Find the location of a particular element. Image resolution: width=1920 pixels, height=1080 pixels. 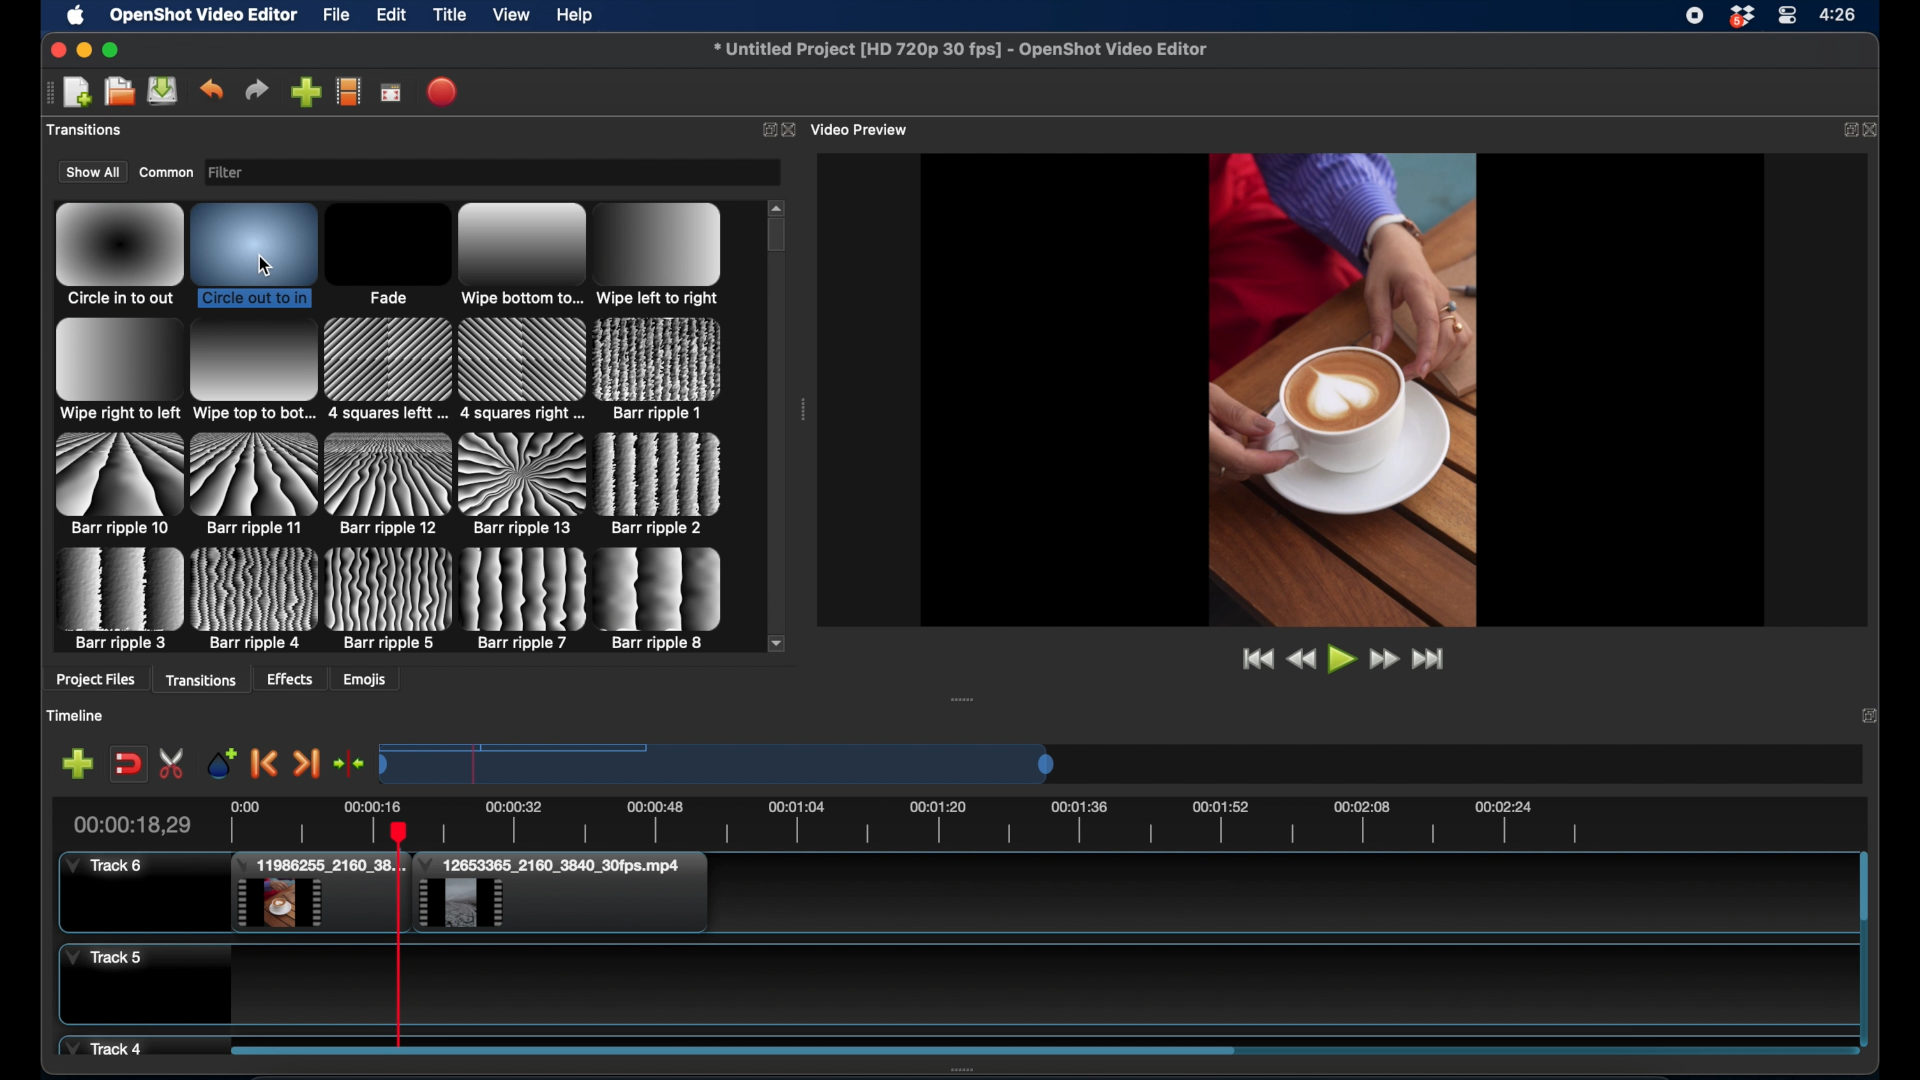

jump to end is located at coordinates (1432, 659).